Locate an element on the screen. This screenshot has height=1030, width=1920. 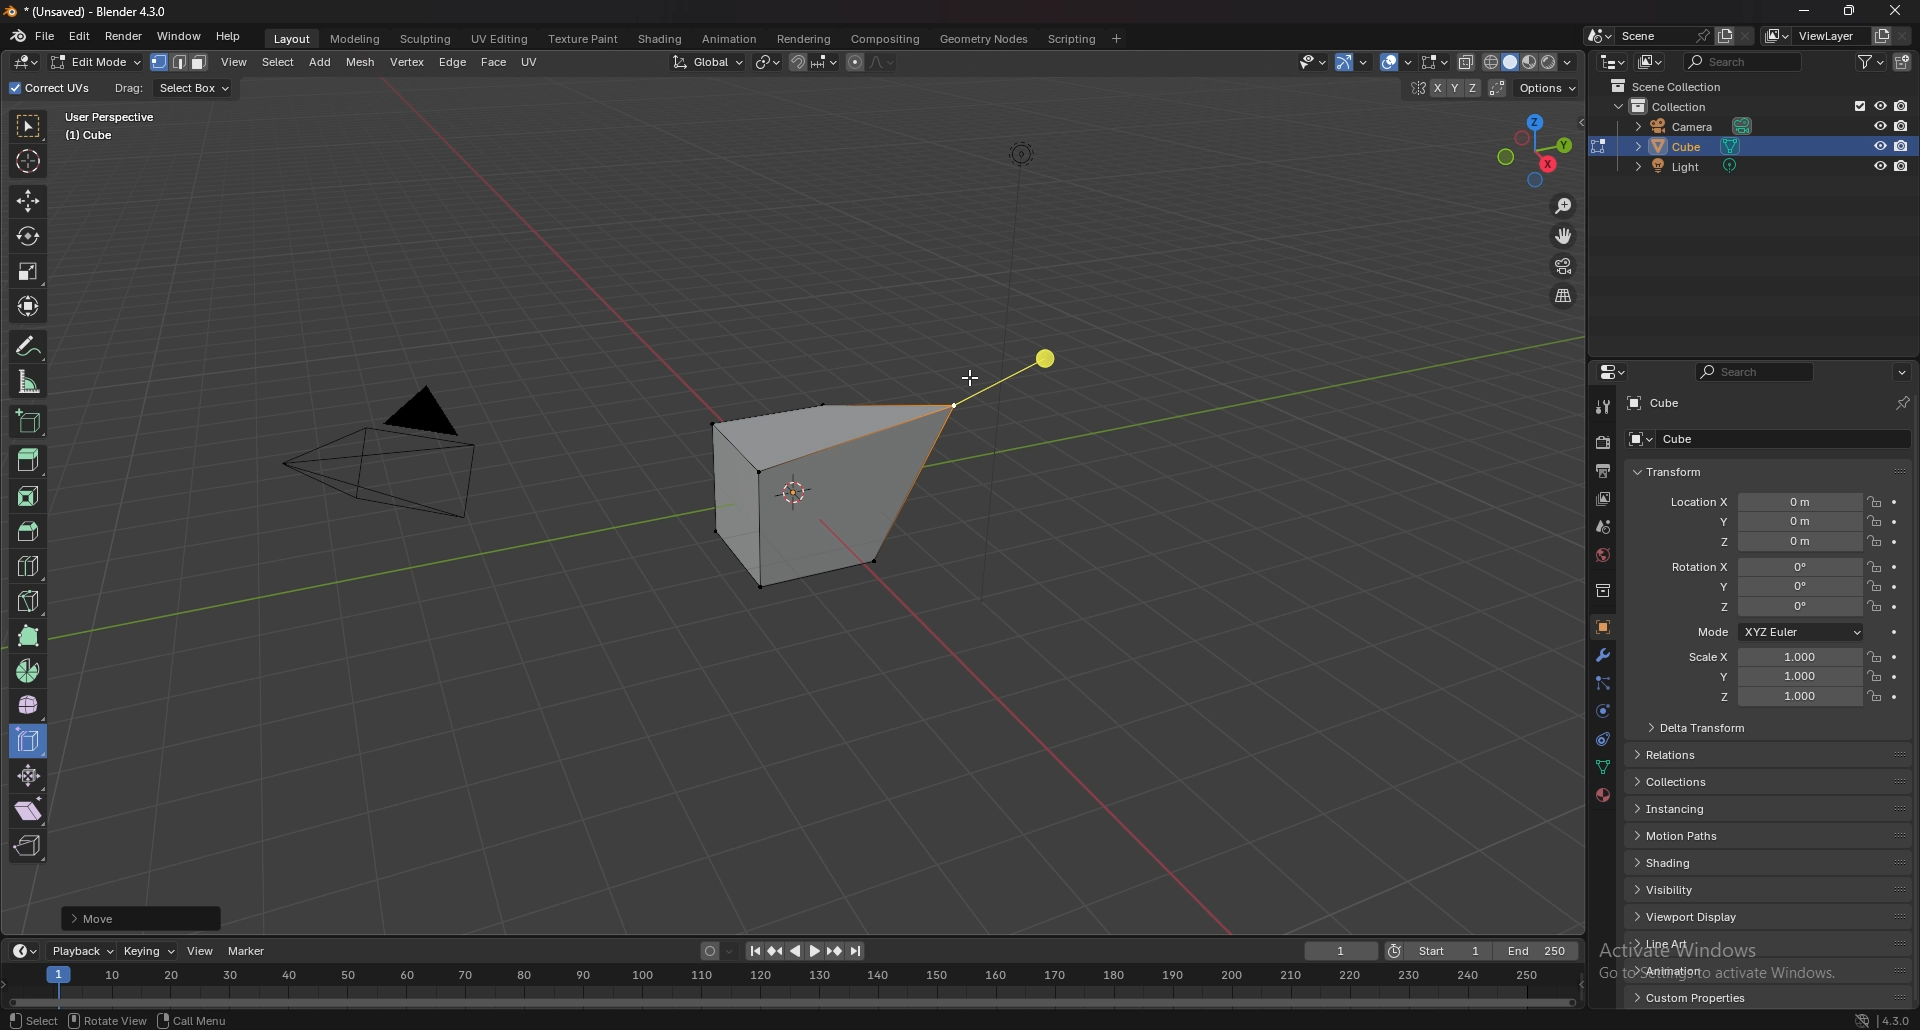
change object is located at coordinates (1598, 146).